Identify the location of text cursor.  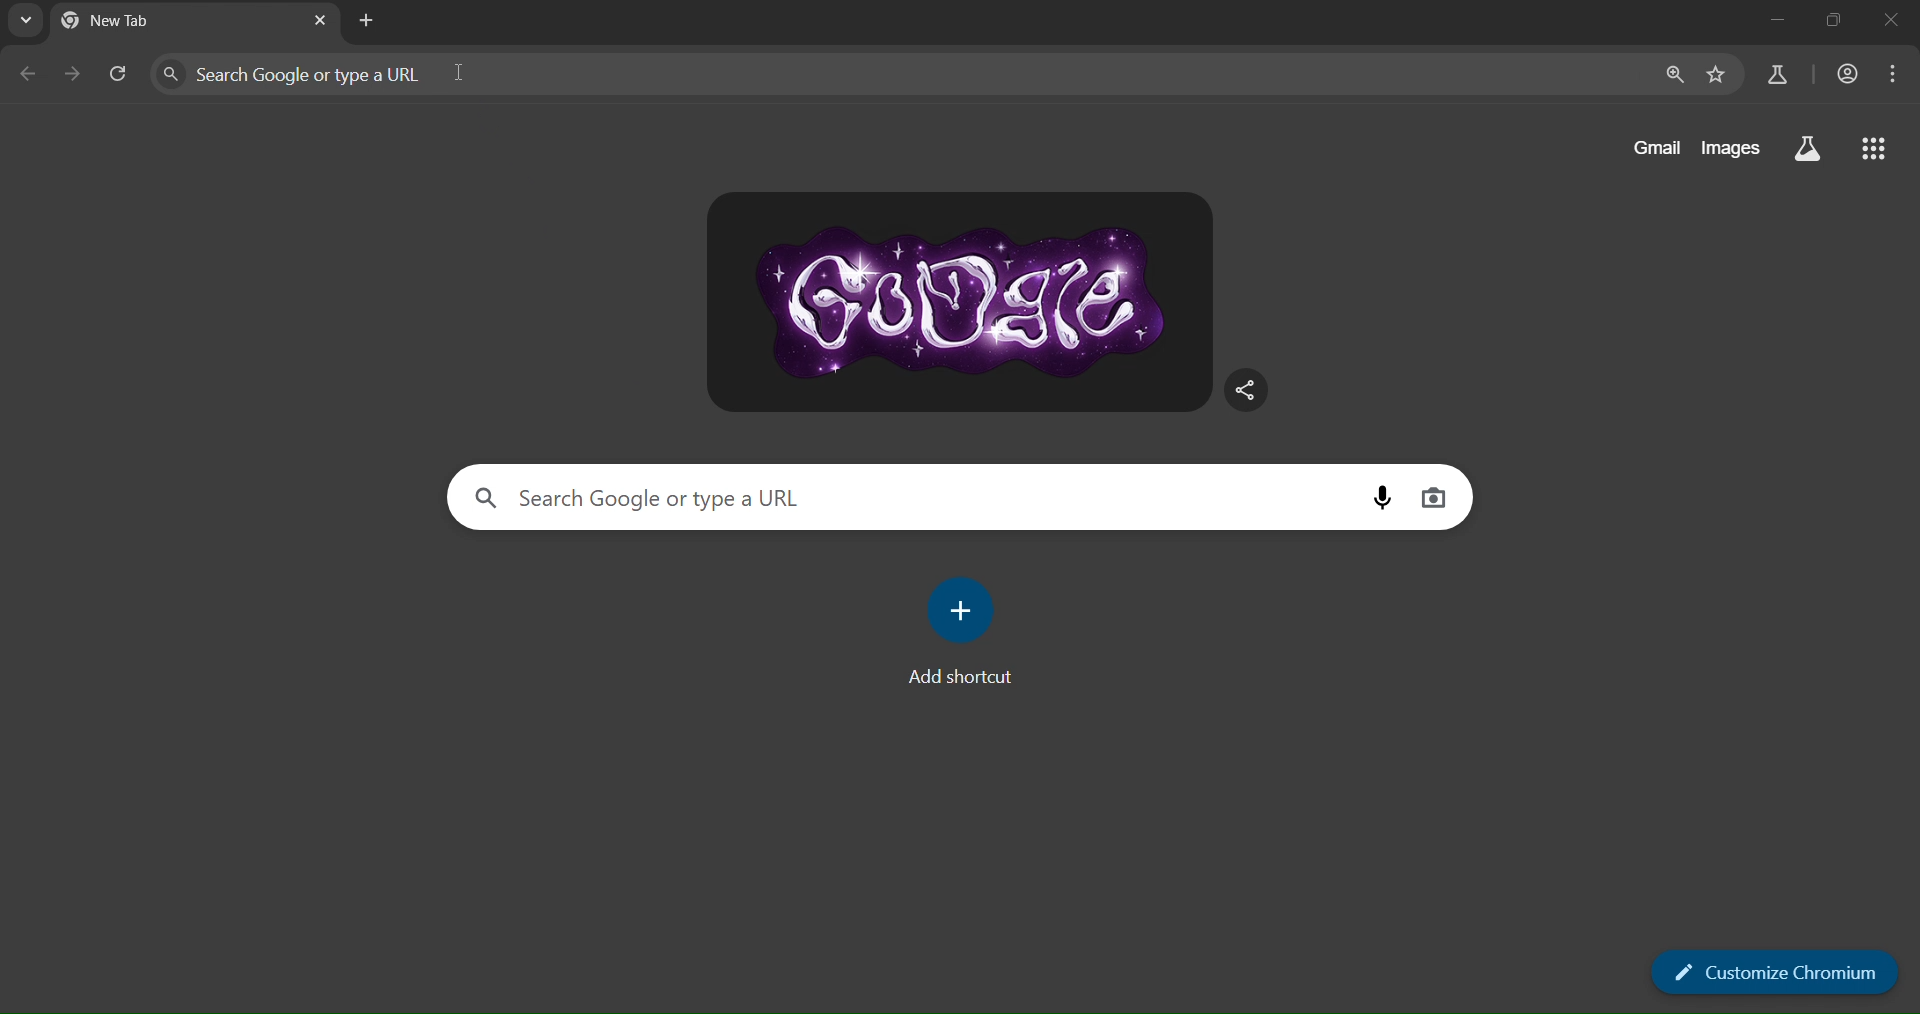
(458, 71).